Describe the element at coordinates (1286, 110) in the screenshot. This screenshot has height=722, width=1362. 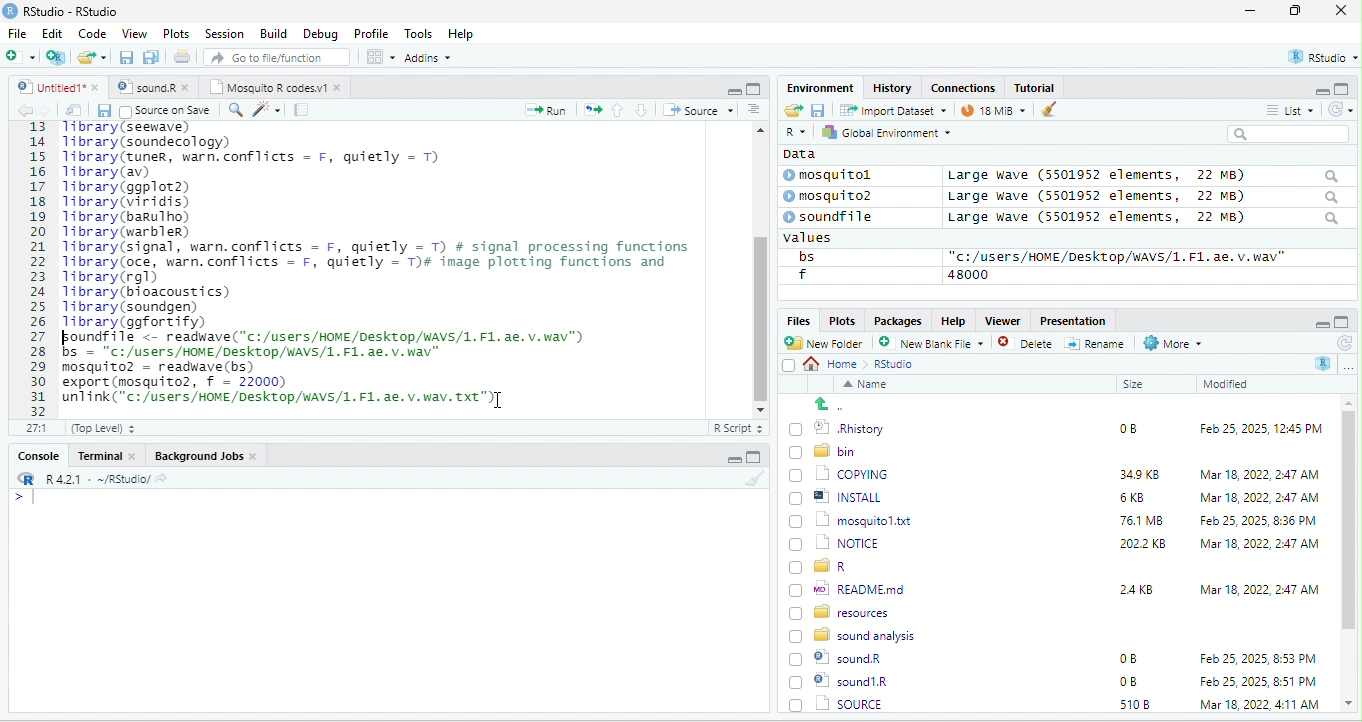
I see `= List ~` at that location.